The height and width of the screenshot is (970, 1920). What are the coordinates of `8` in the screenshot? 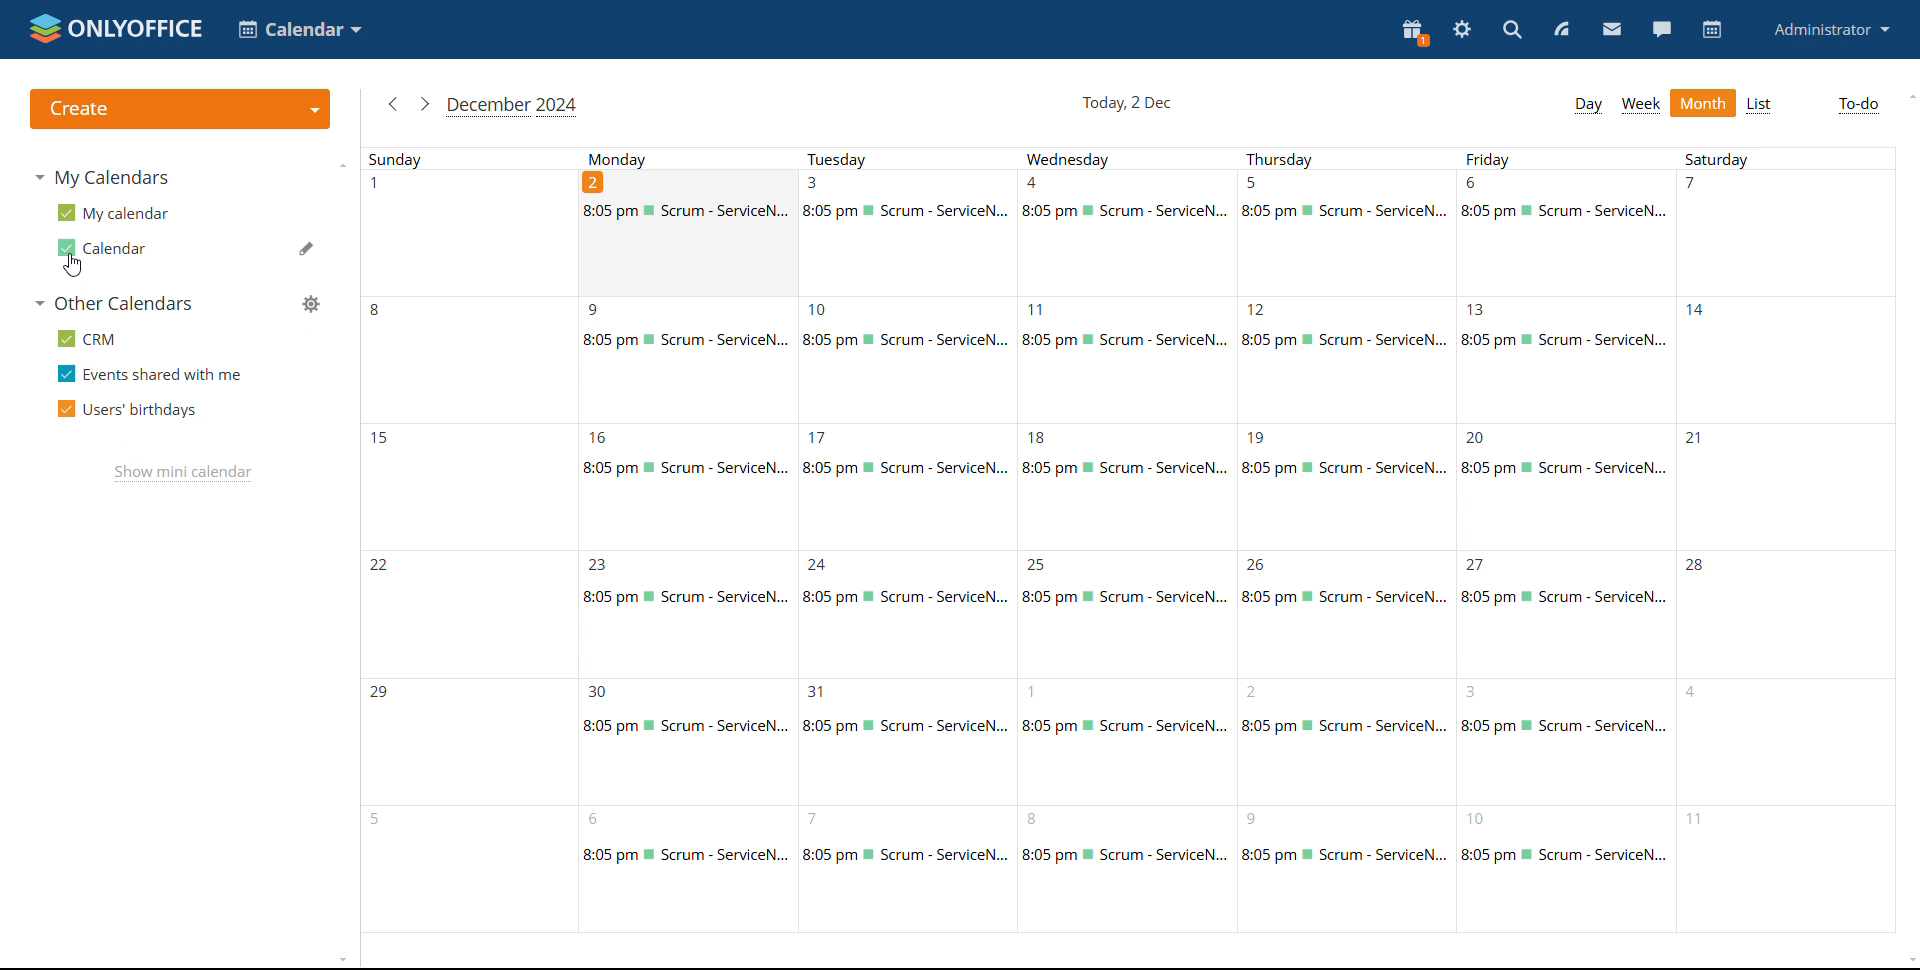 It's located at (1346, 871).